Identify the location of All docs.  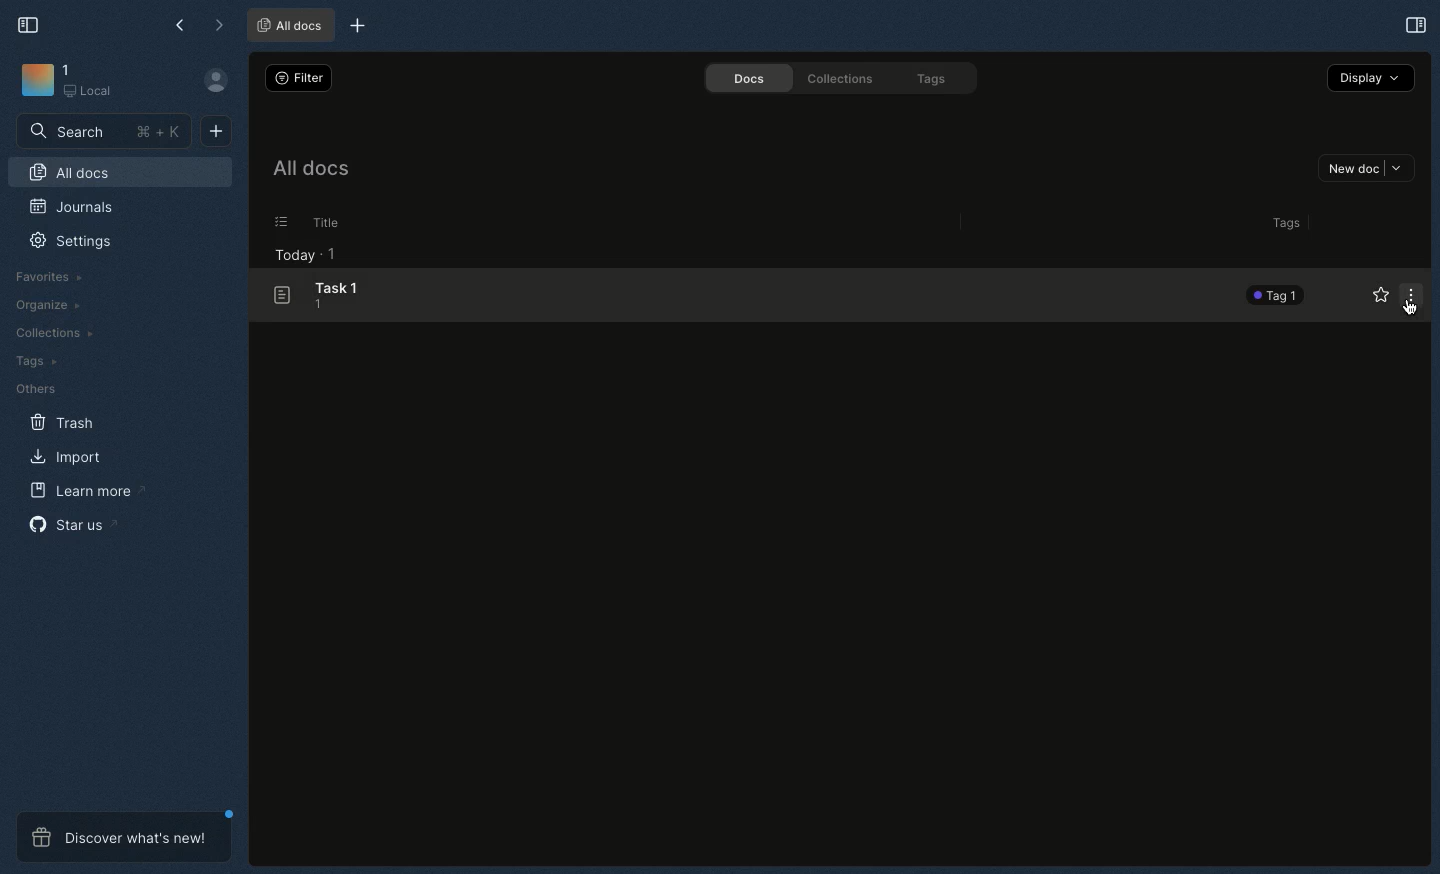
(309, 165).